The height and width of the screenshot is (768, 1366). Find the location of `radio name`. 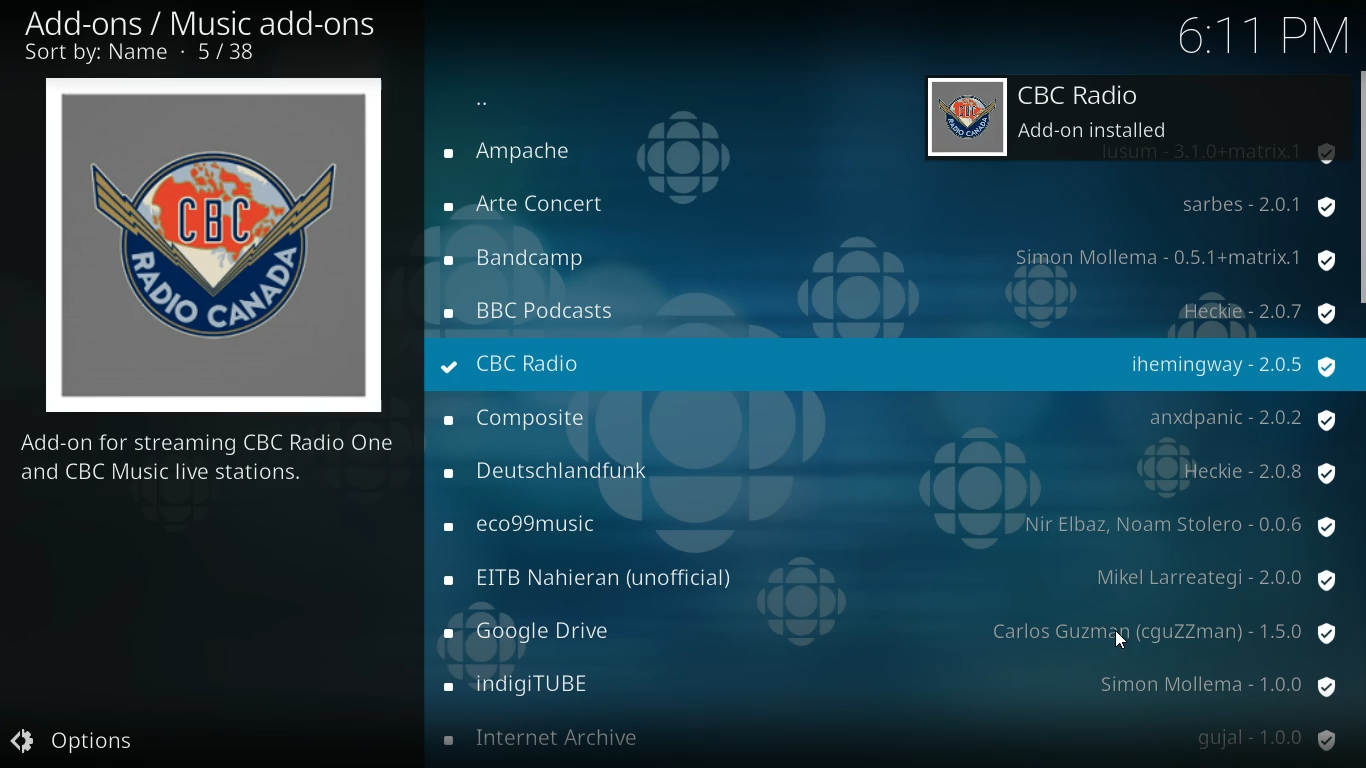

radio name is located at coordinates (532, 310).